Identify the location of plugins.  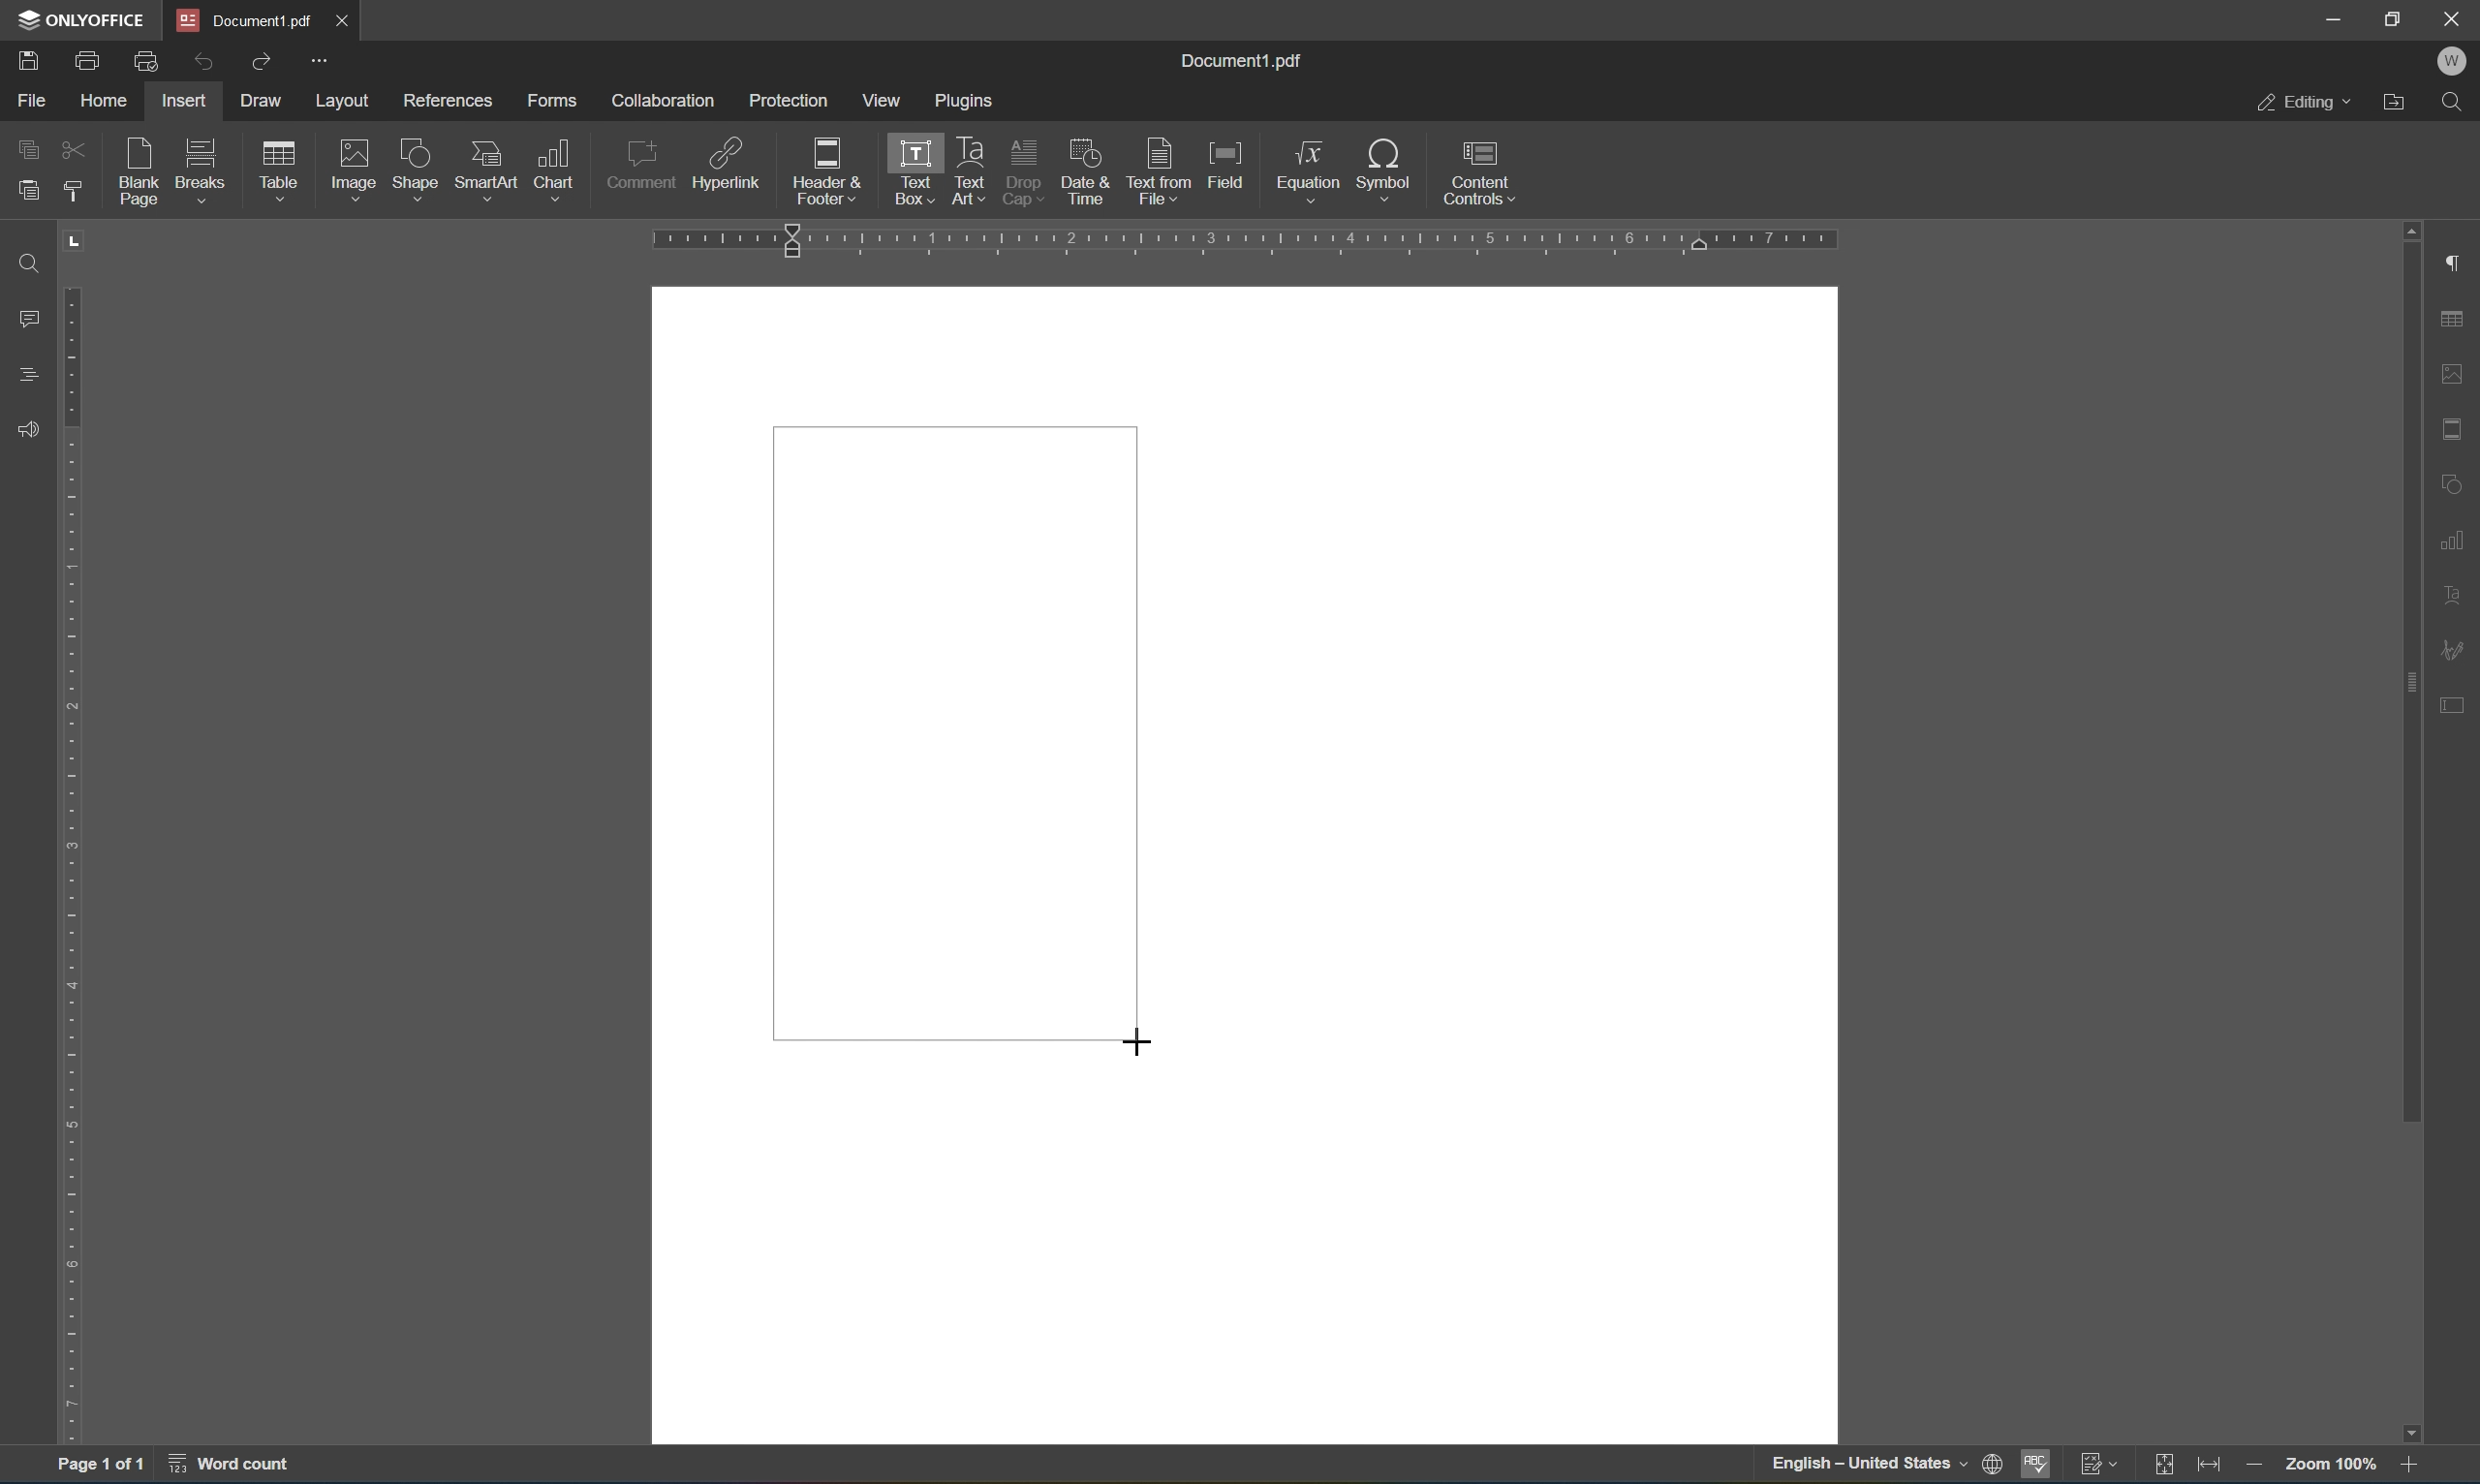
(967, 103).